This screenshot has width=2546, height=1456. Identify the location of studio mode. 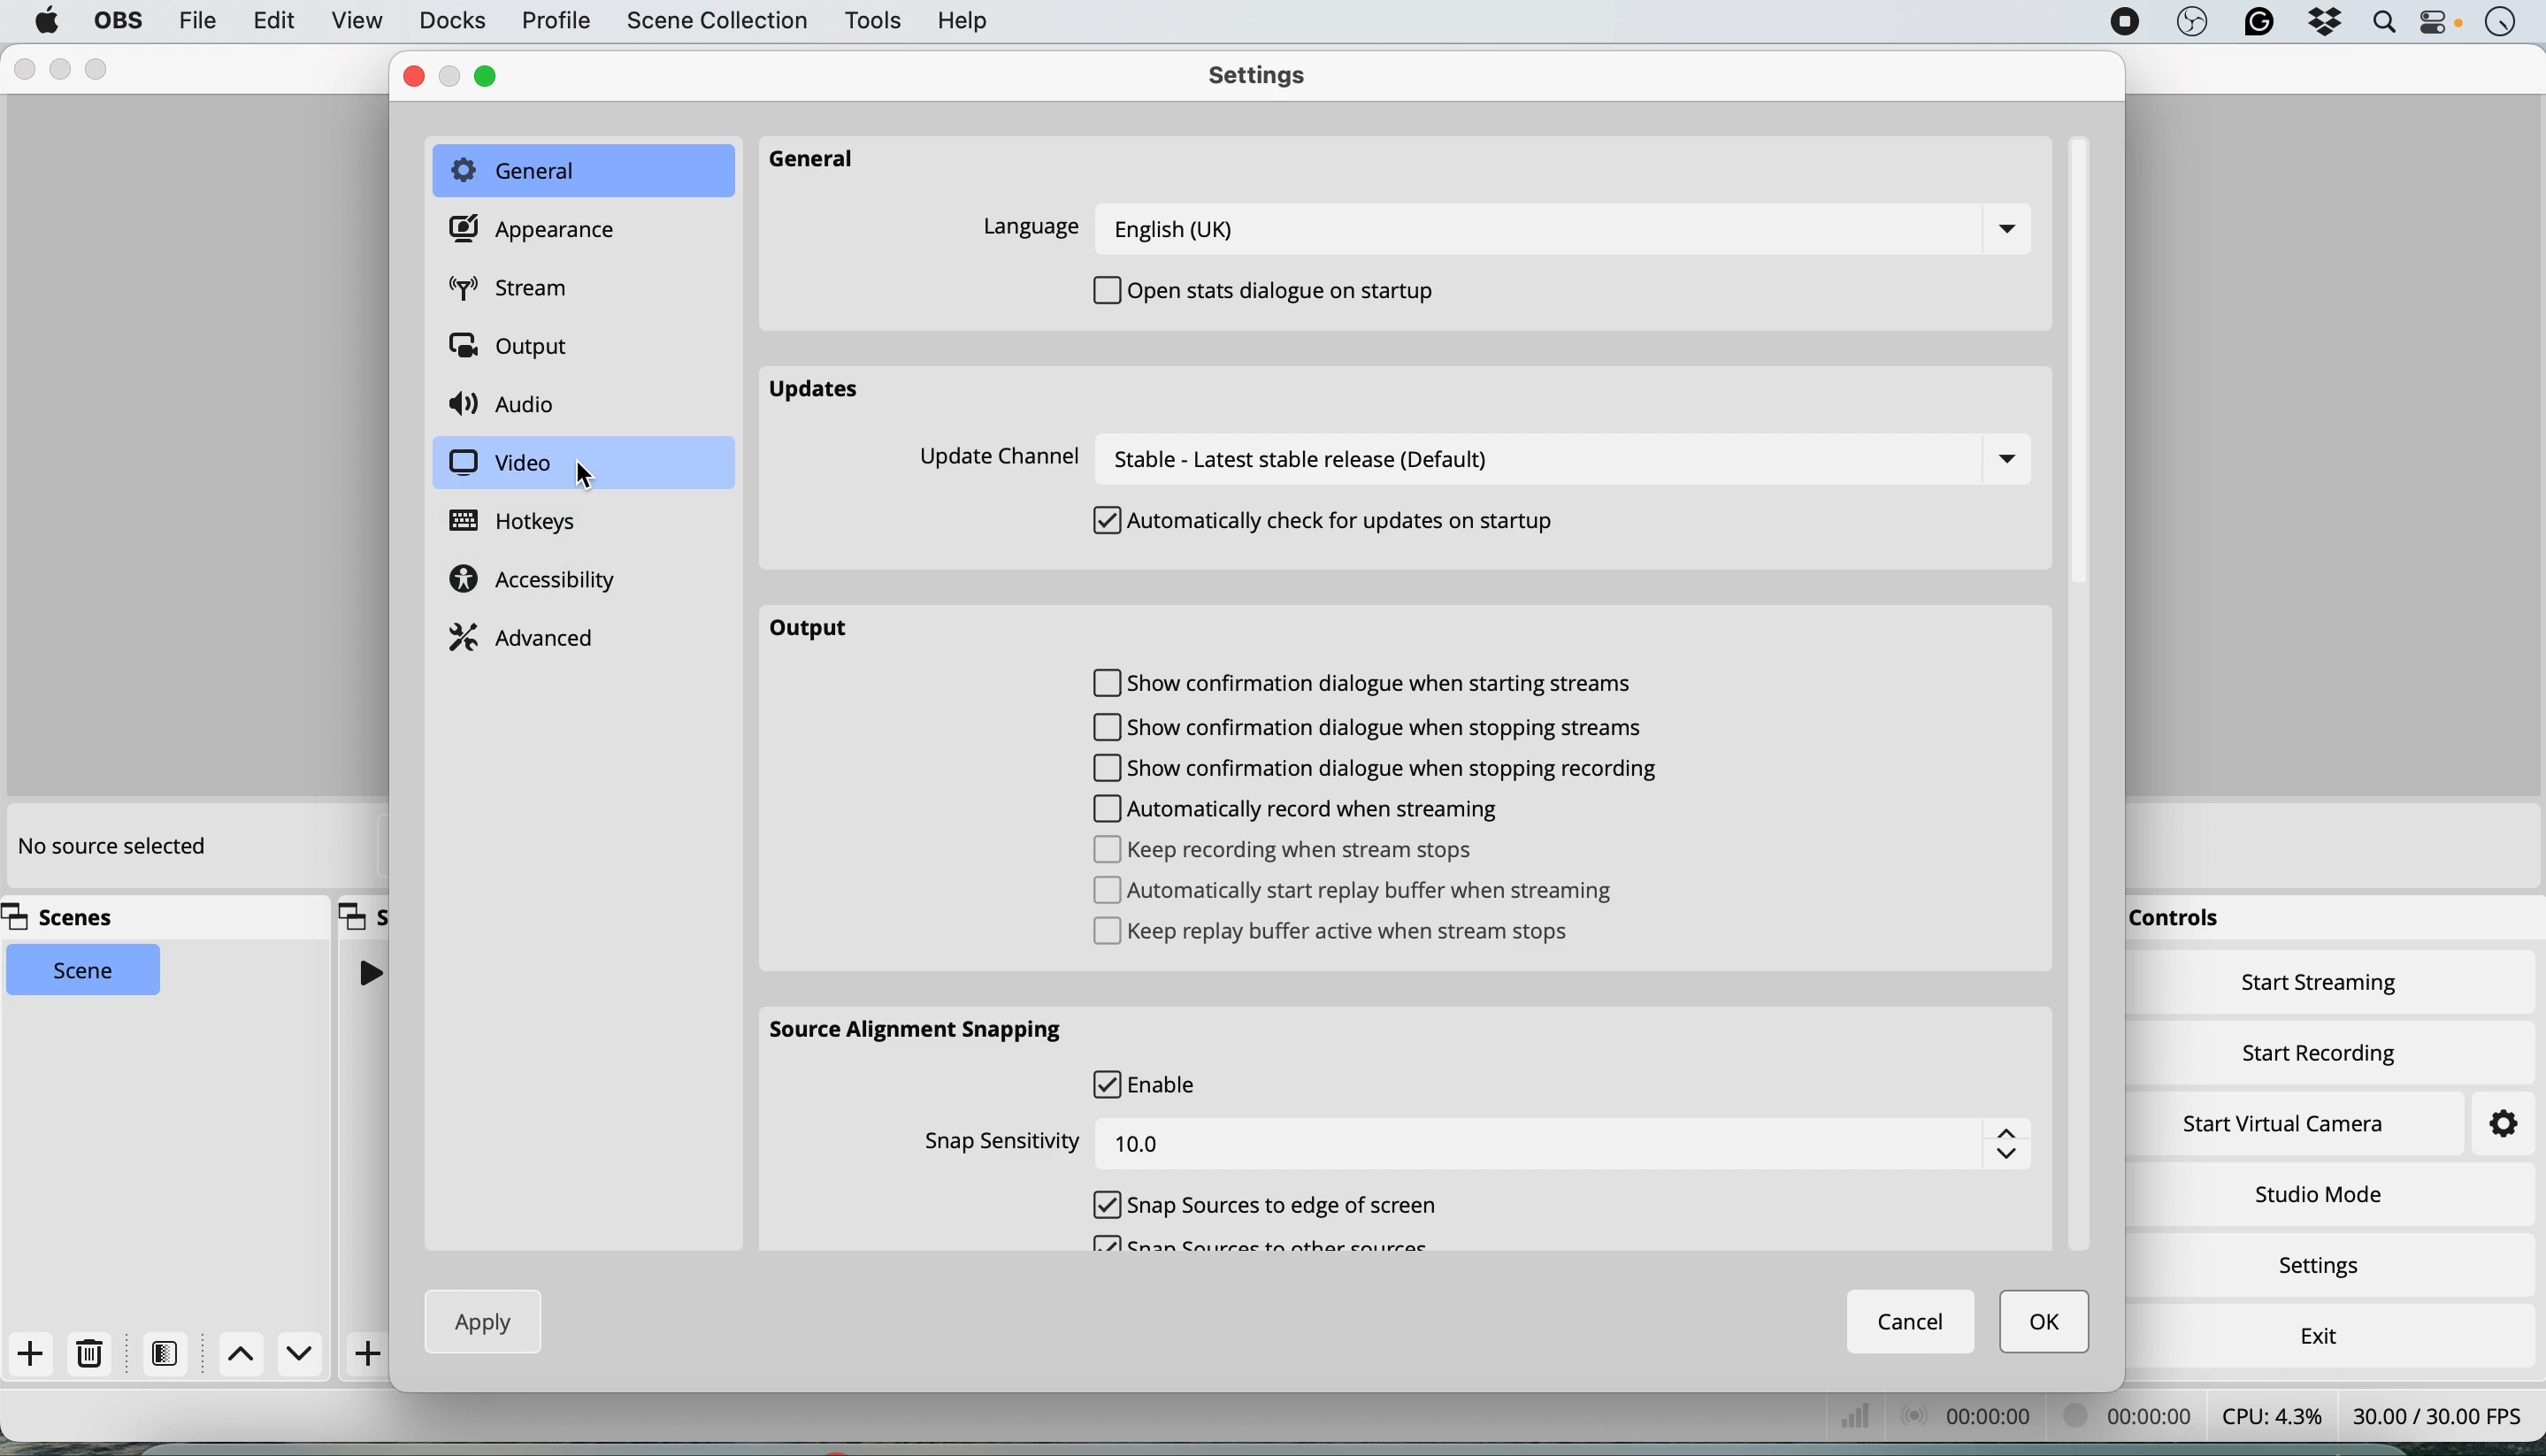
(2317, 1193).